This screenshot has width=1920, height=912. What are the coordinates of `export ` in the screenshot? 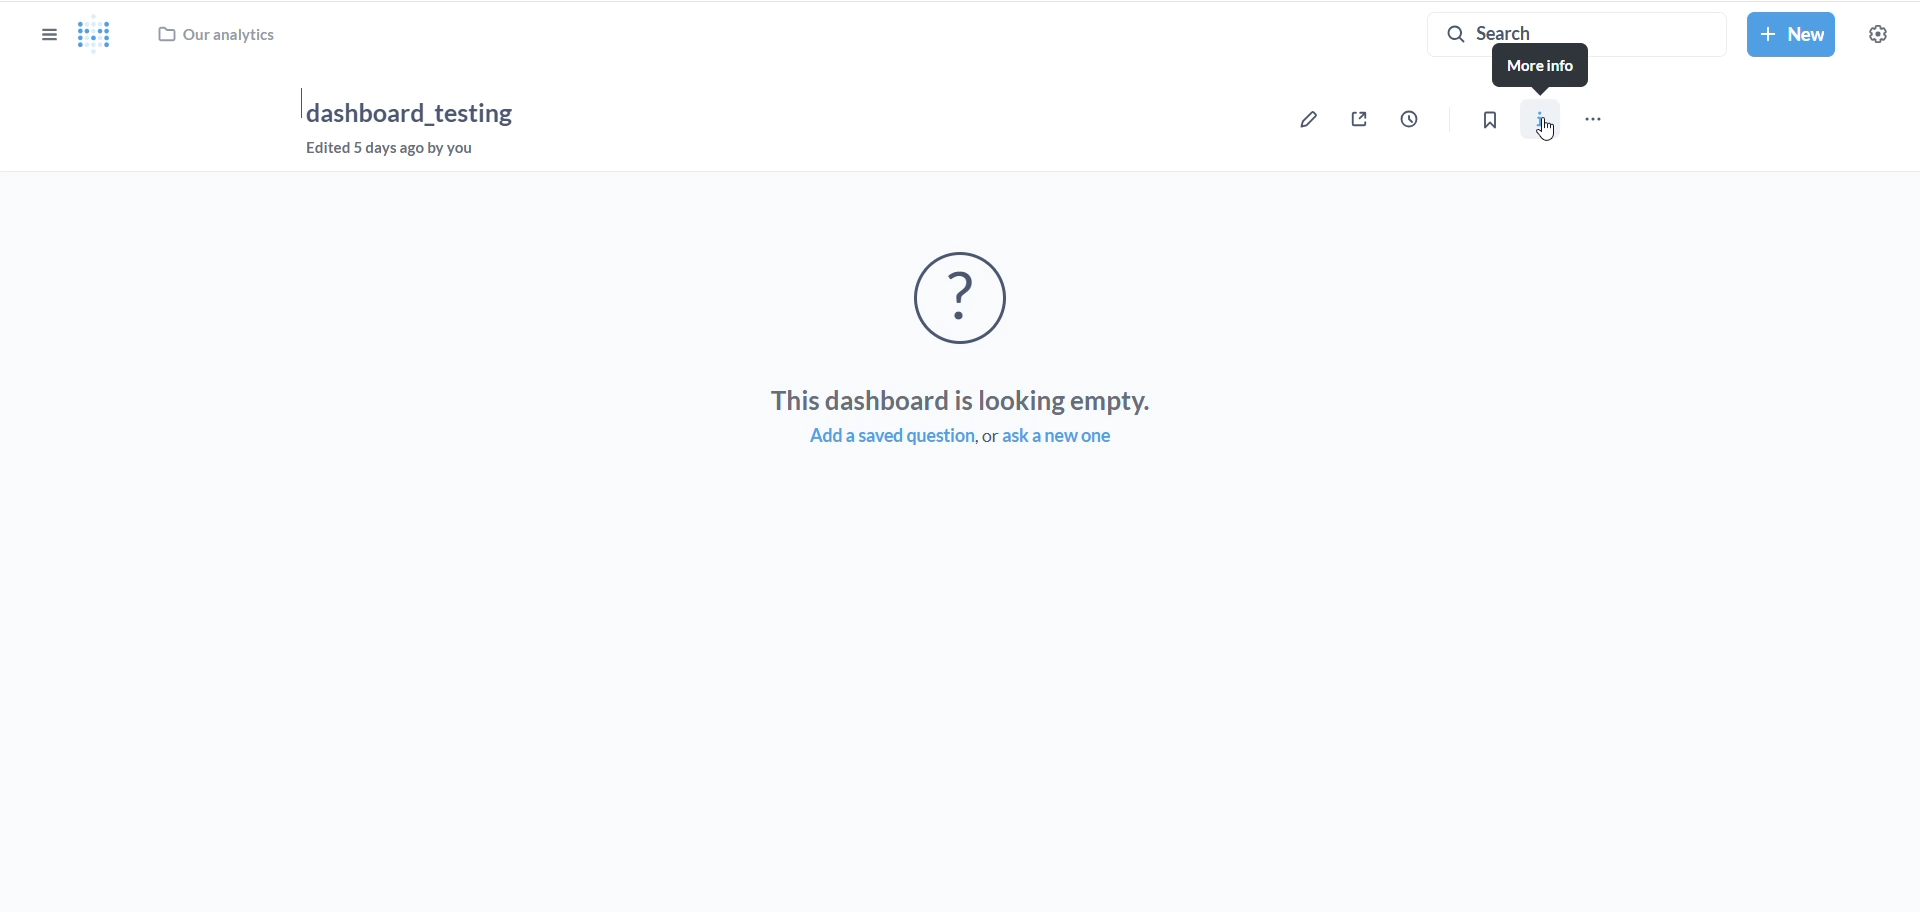 It's located at (1360, 121).